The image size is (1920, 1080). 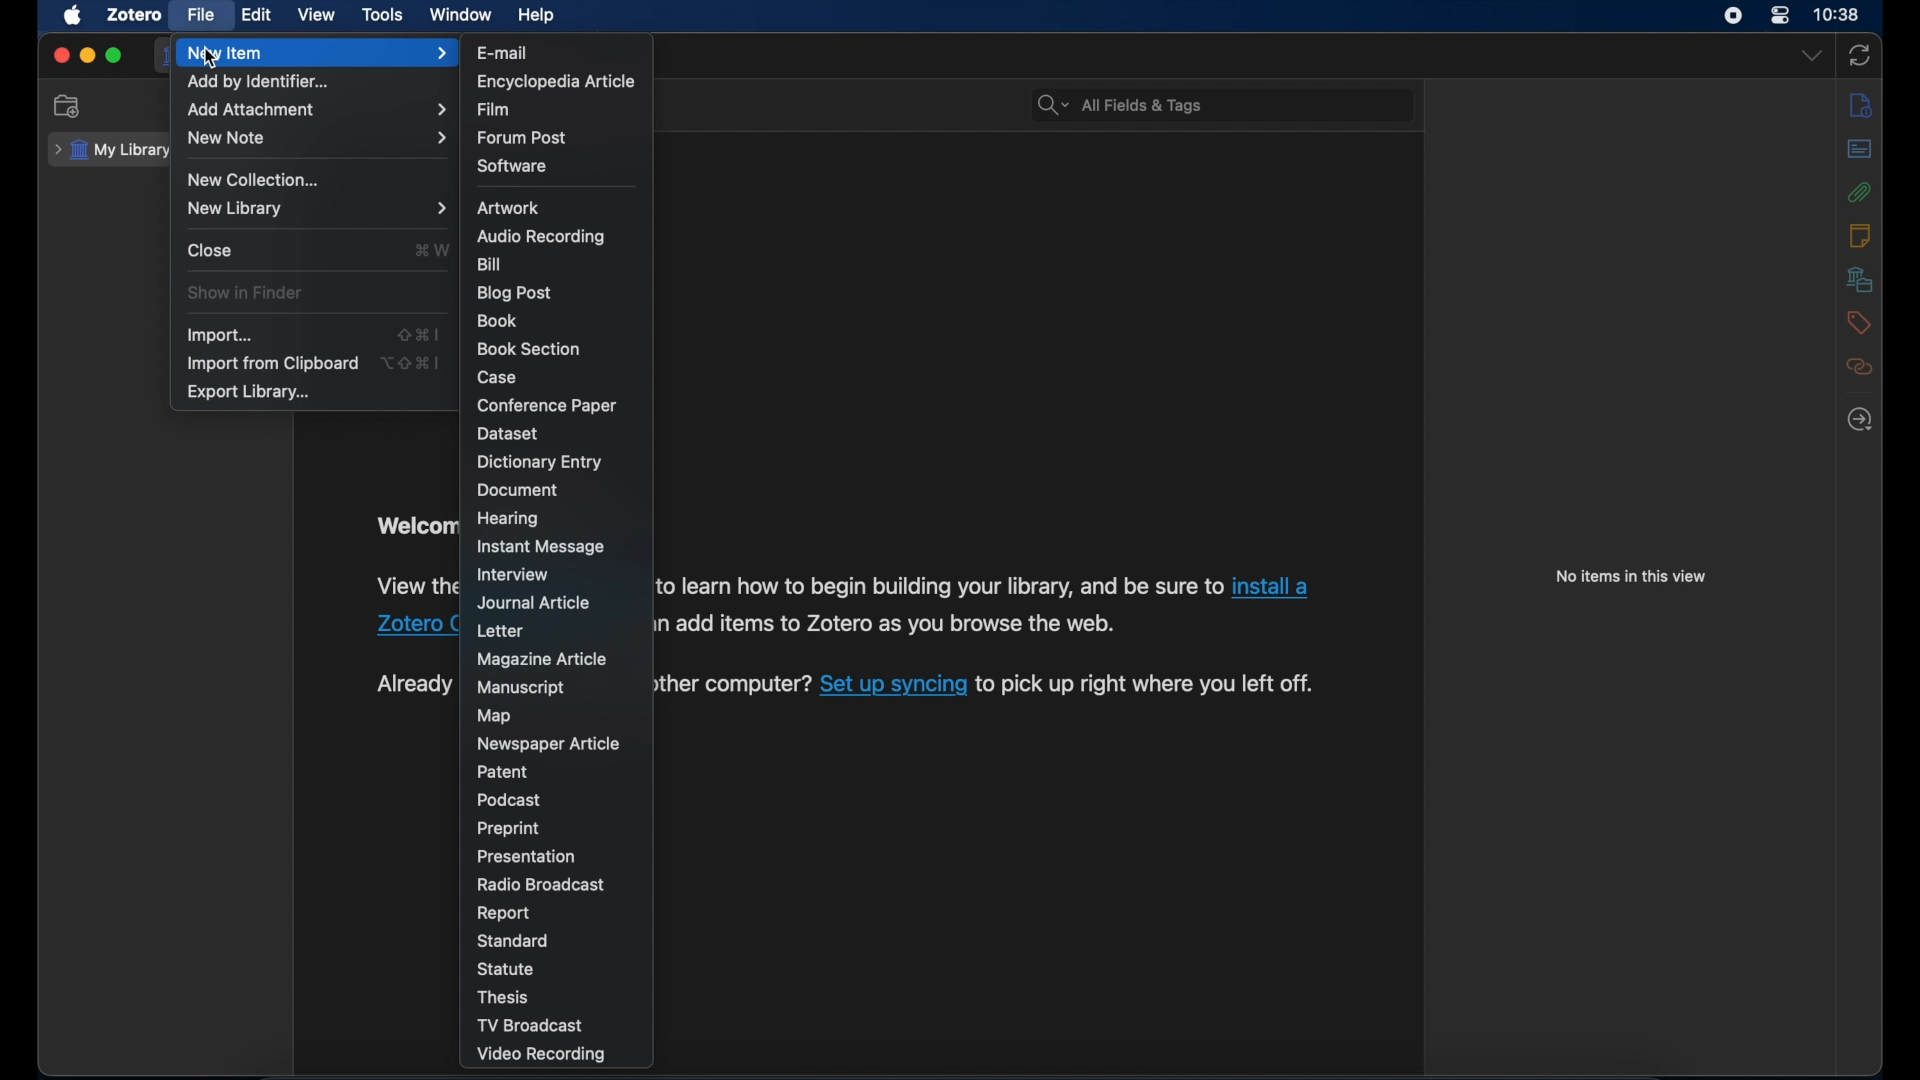 What do you see at coordinates (556, 82) in the screenshot?
I see `encyclopedia article` at bounding box center [556, 82].